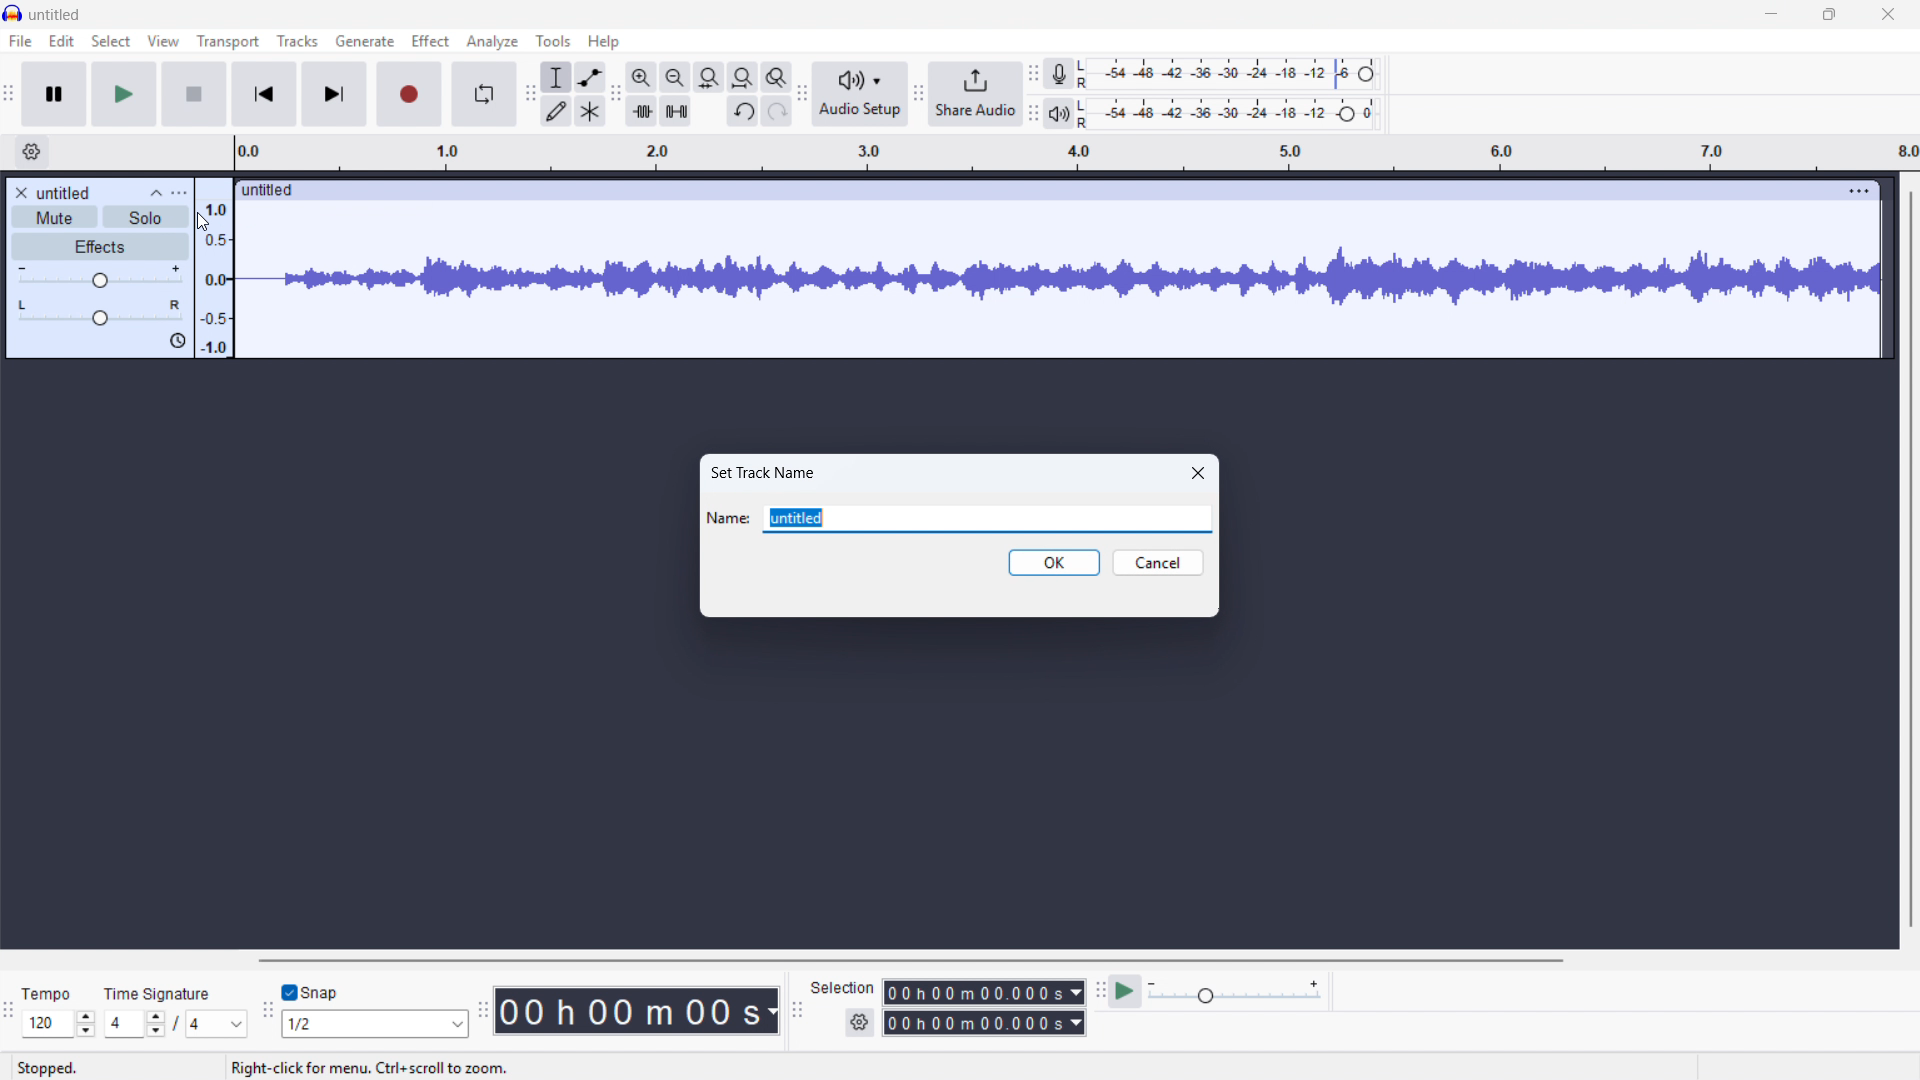  I want to click on Click to drag , so click(1035, 191).